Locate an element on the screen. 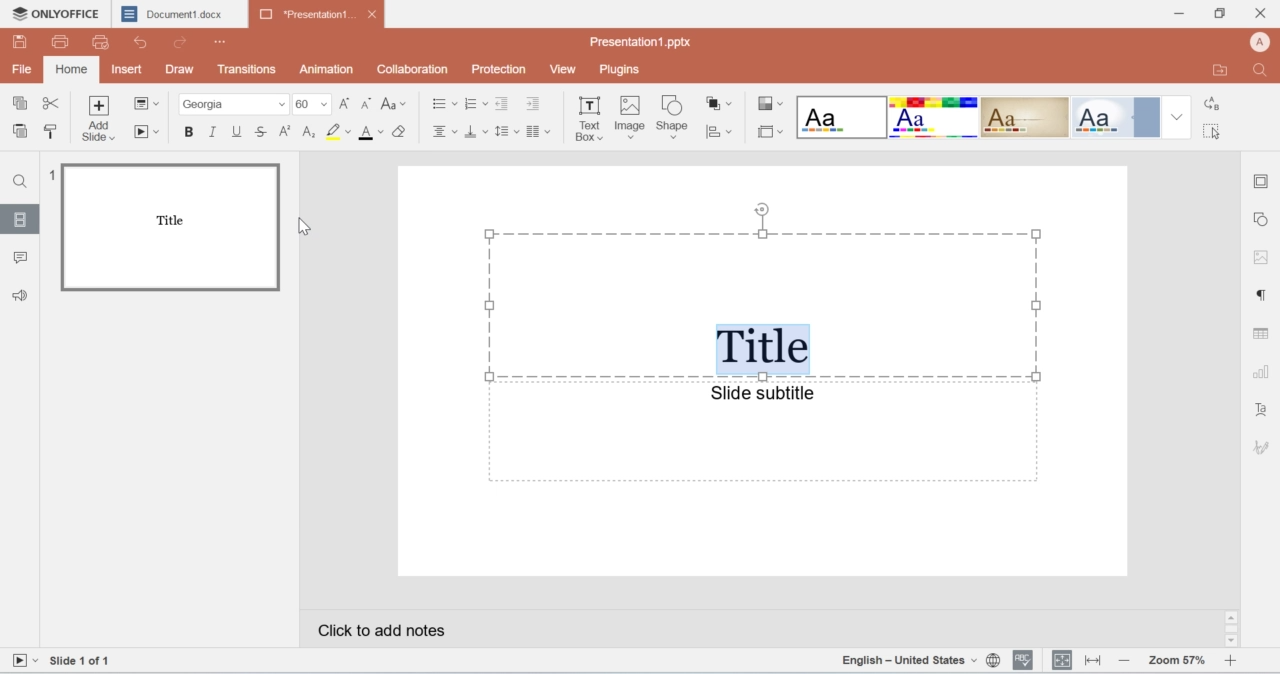 The width and height of the screenshot is (1280, 674). minimize is located at coordinates (1180, 14).